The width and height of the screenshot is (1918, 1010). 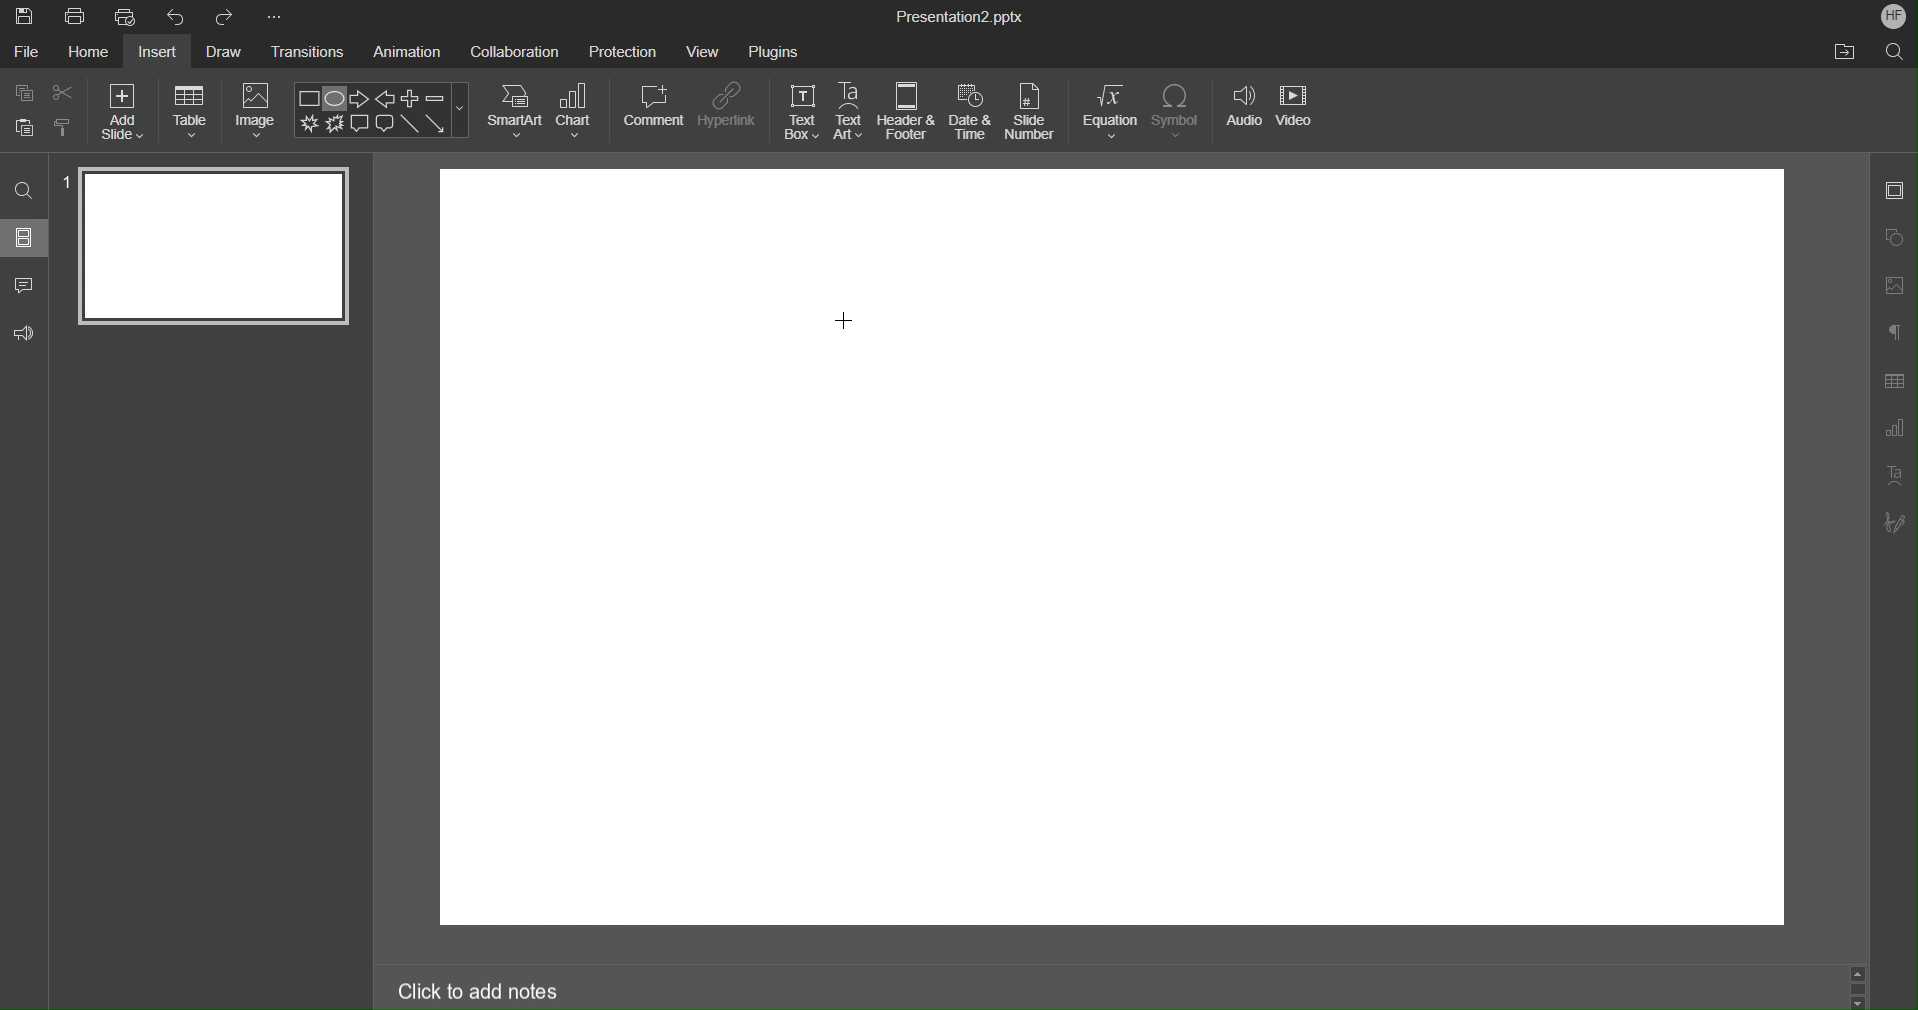 What do you see at coordinates (515, 50) in the screenshot?
I see `Collaboration` at bounding box center [515, 50].